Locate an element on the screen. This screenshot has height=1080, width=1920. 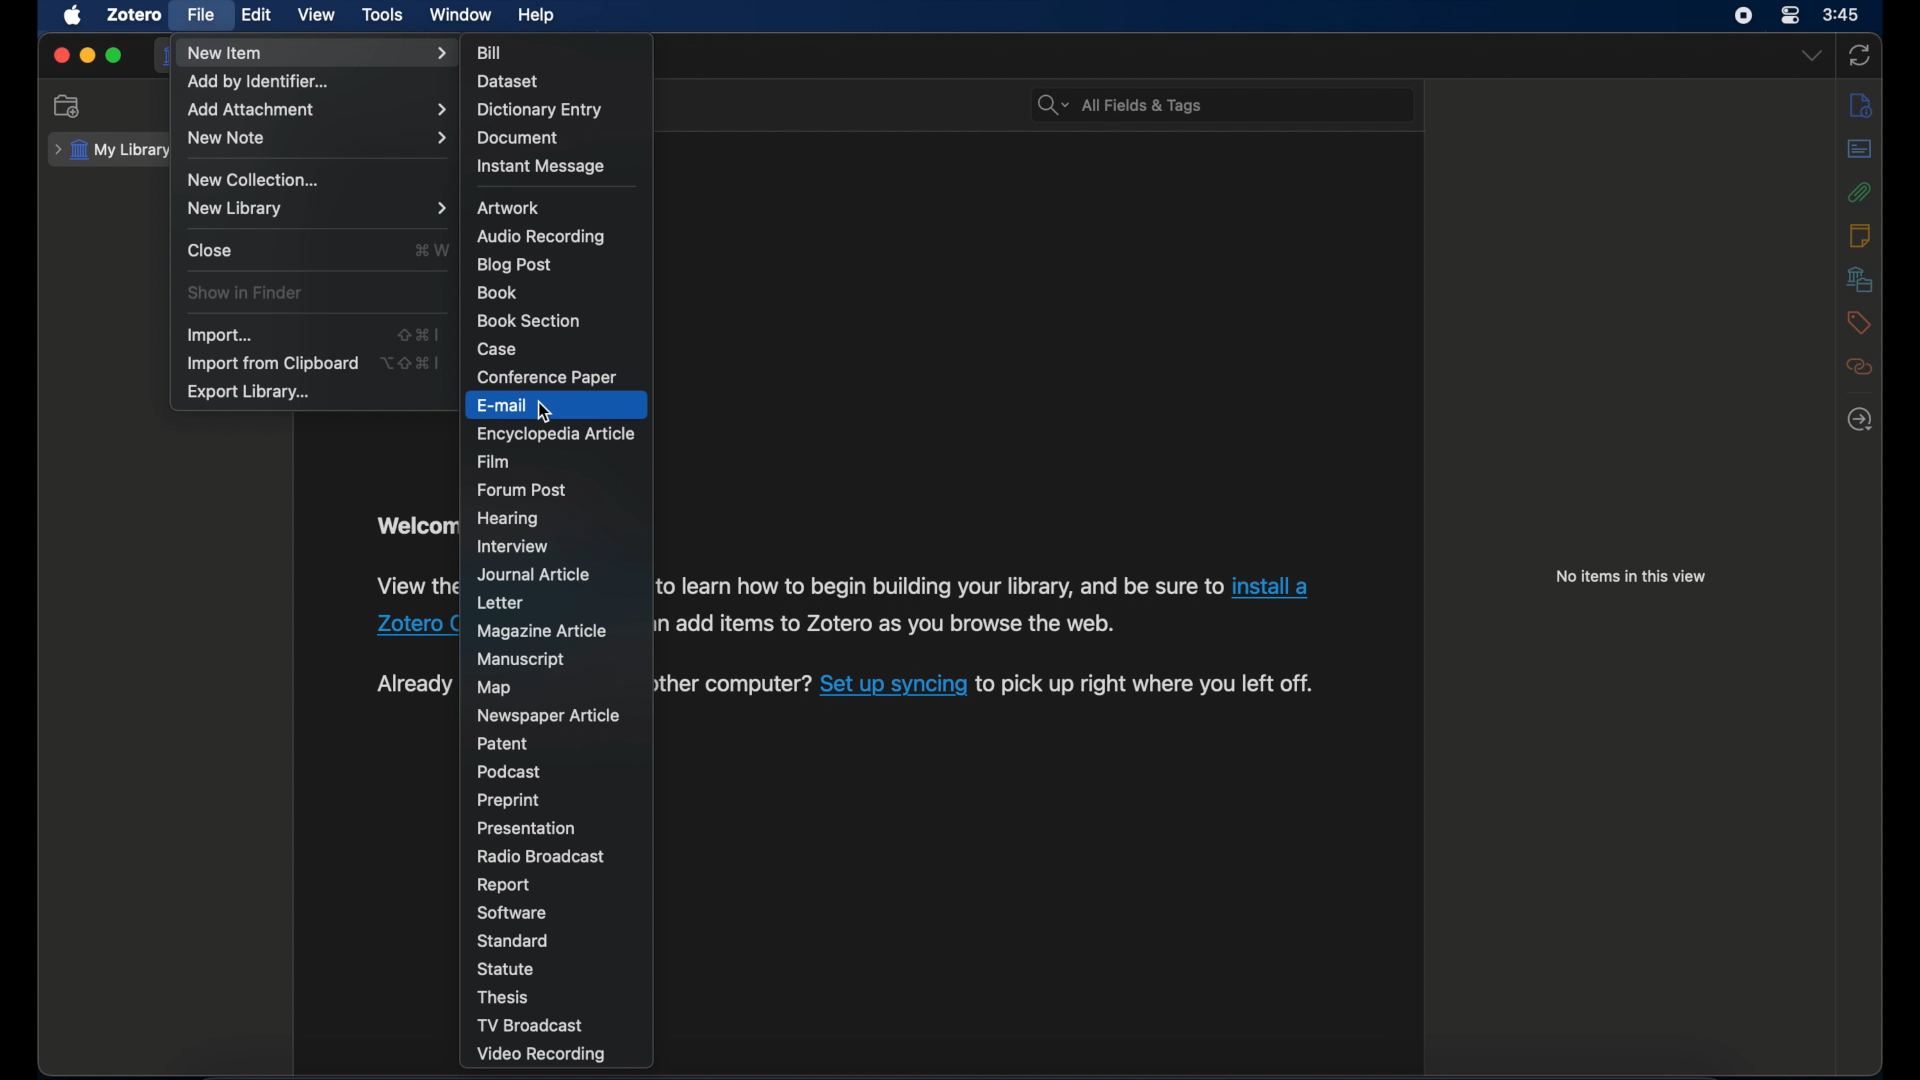
report is located at coordinates (504, 886).